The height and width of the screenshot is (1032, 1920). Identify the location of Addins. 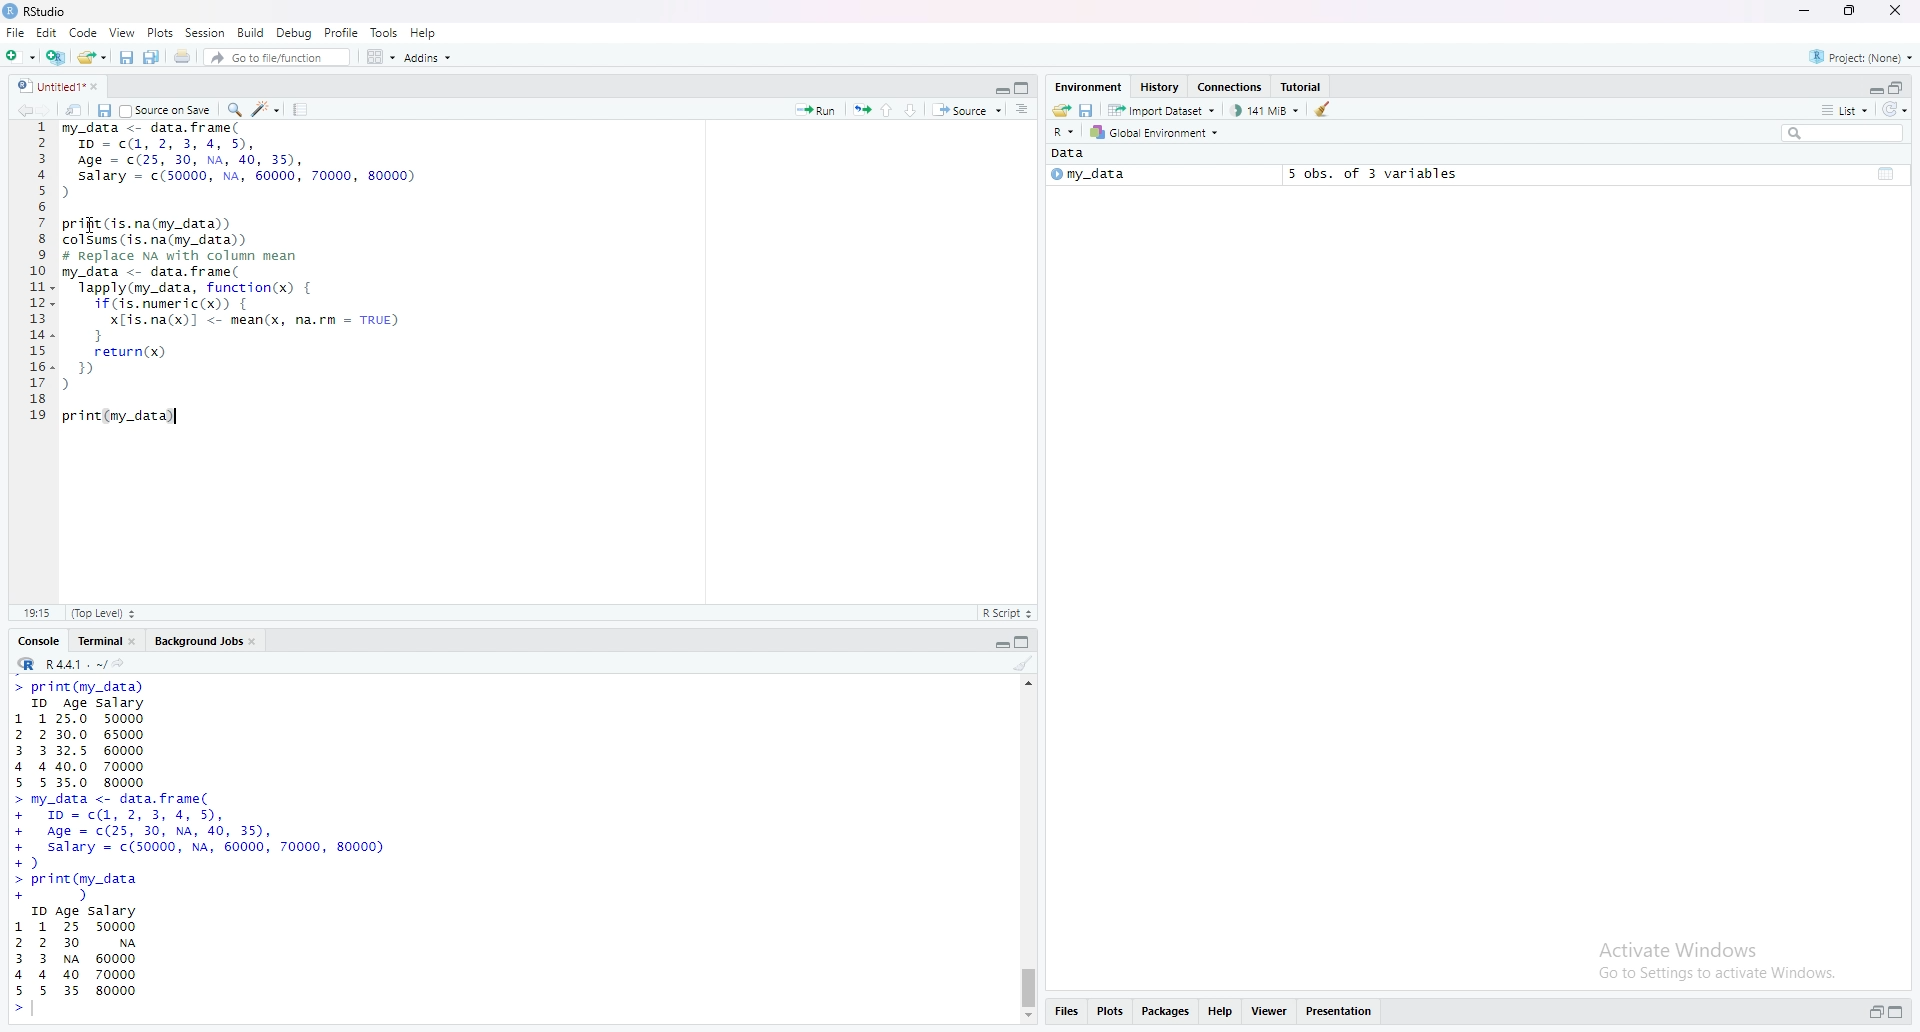
(430, 59).